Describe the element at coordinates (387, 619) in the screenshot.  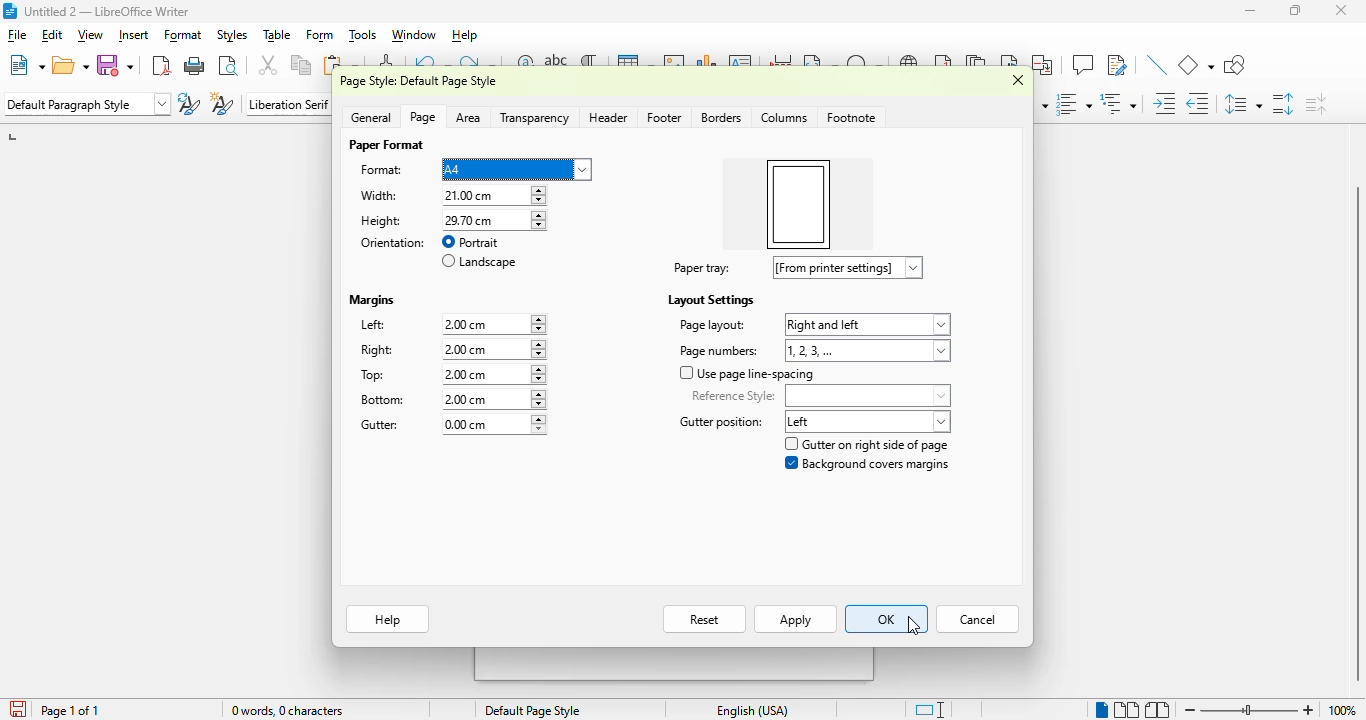
I see `help` at that location.